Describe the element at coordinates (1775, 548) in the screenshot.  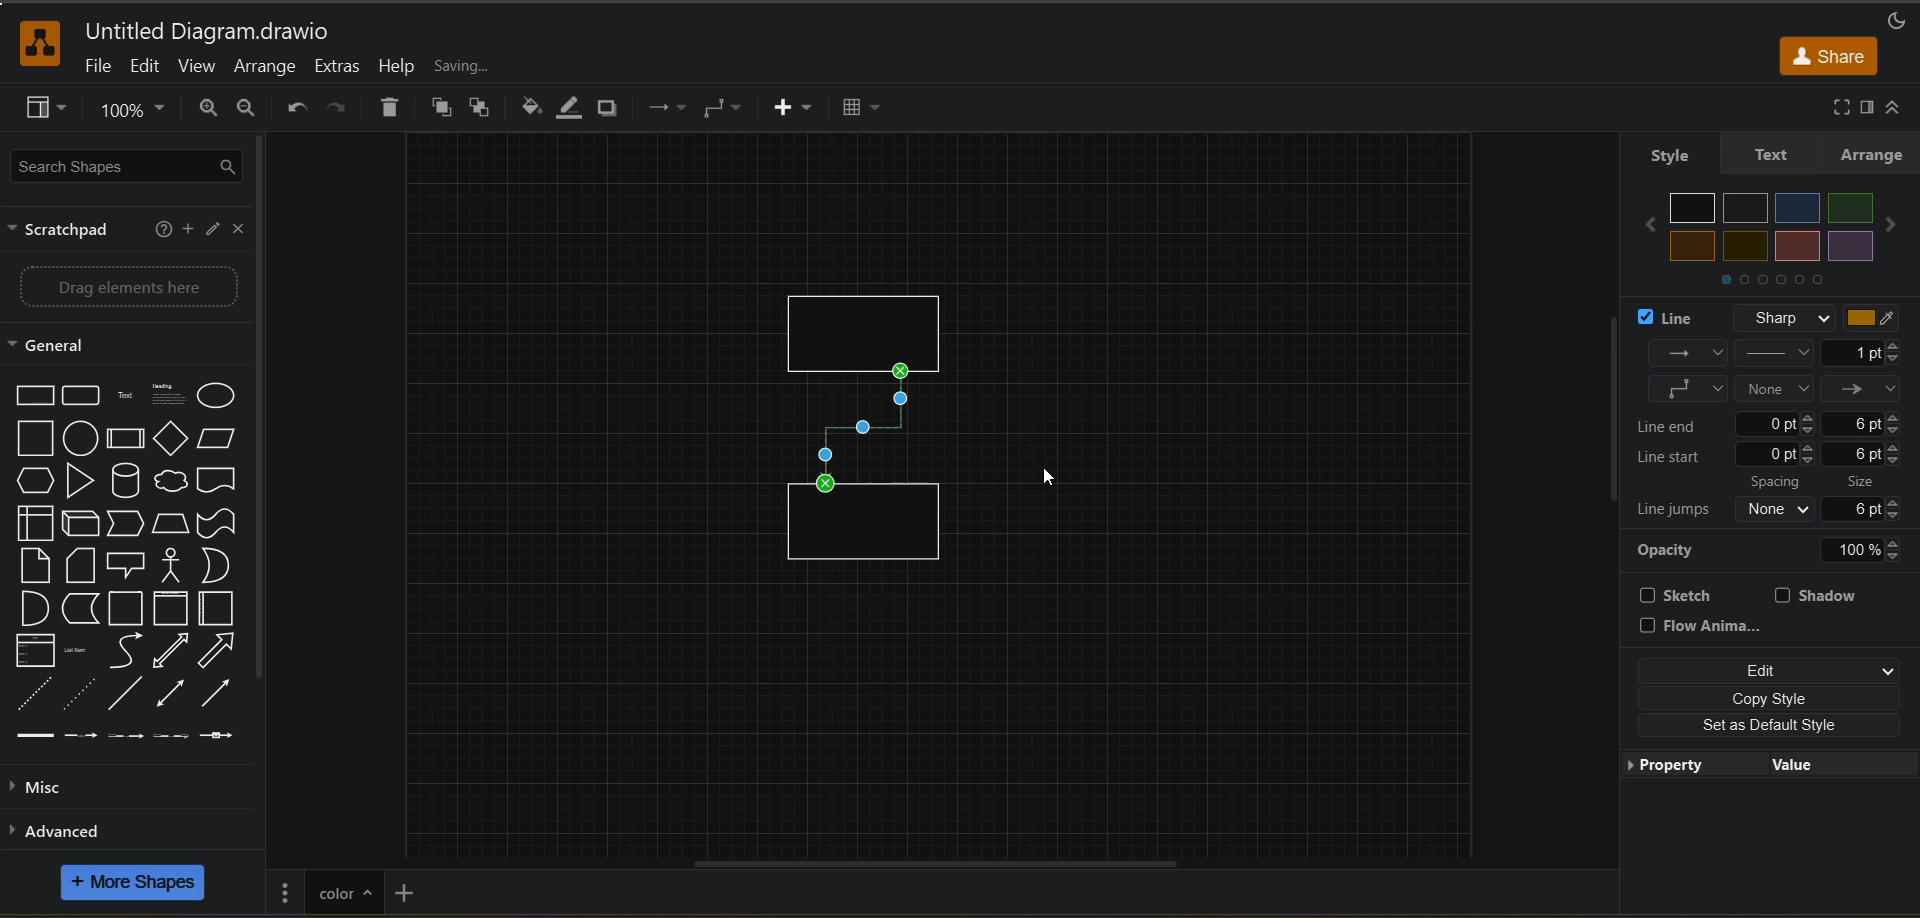
I see `opacity` at that location.